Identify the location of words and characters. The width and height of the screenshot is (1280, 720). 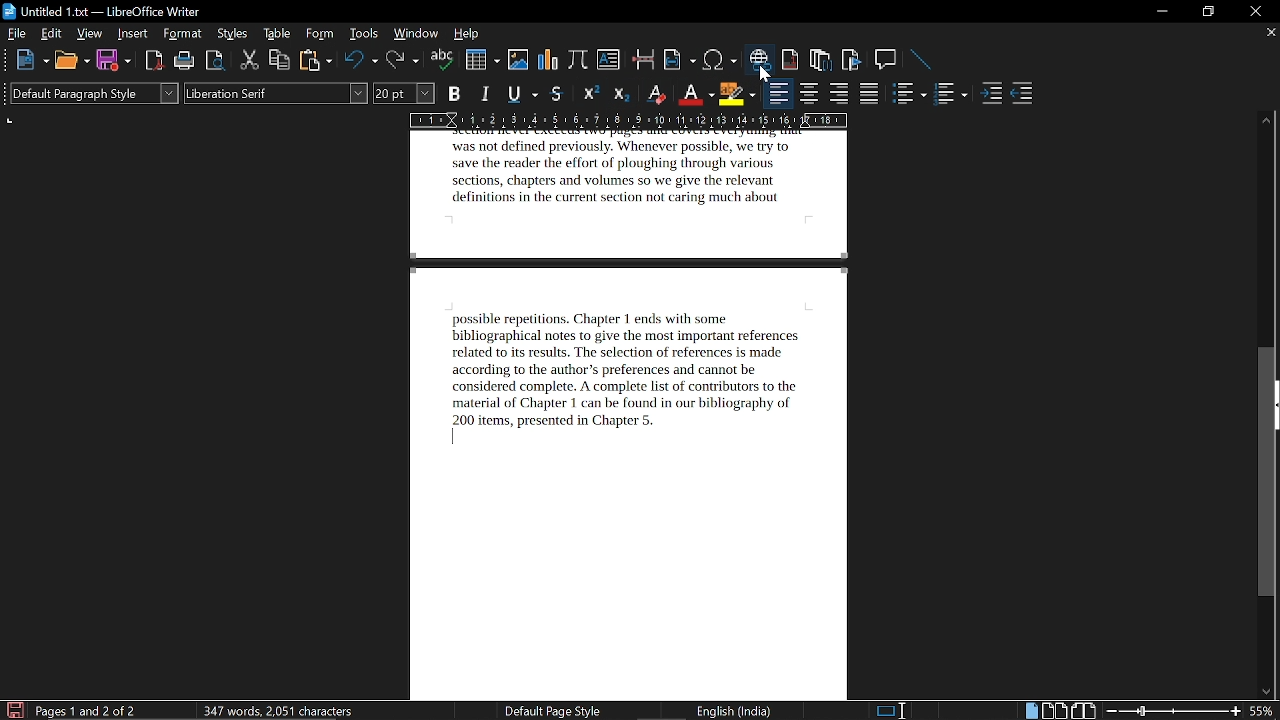
(276, 710).